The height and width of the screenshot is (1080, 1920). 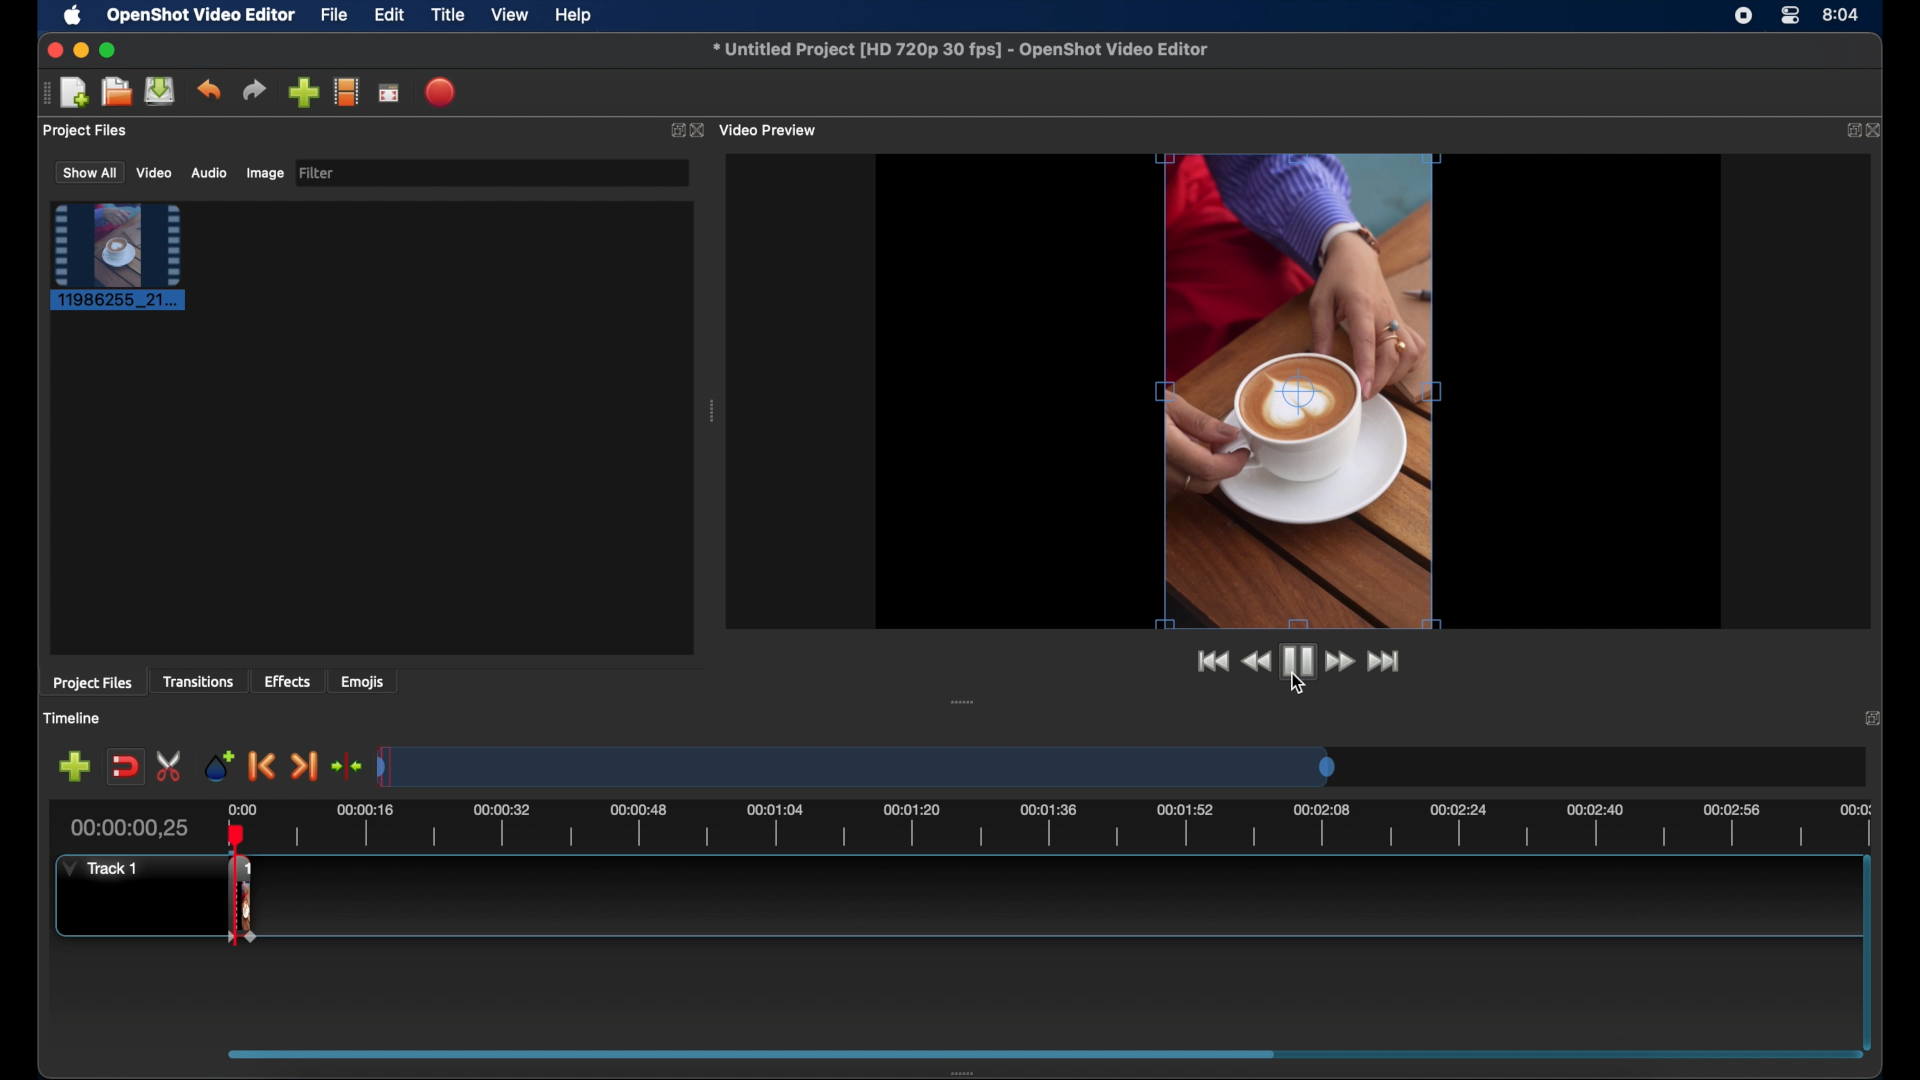 What do you see at coordinates (202, 16) in the screenshot?
I see `openshot video editor` at bounding box center [202, 16].